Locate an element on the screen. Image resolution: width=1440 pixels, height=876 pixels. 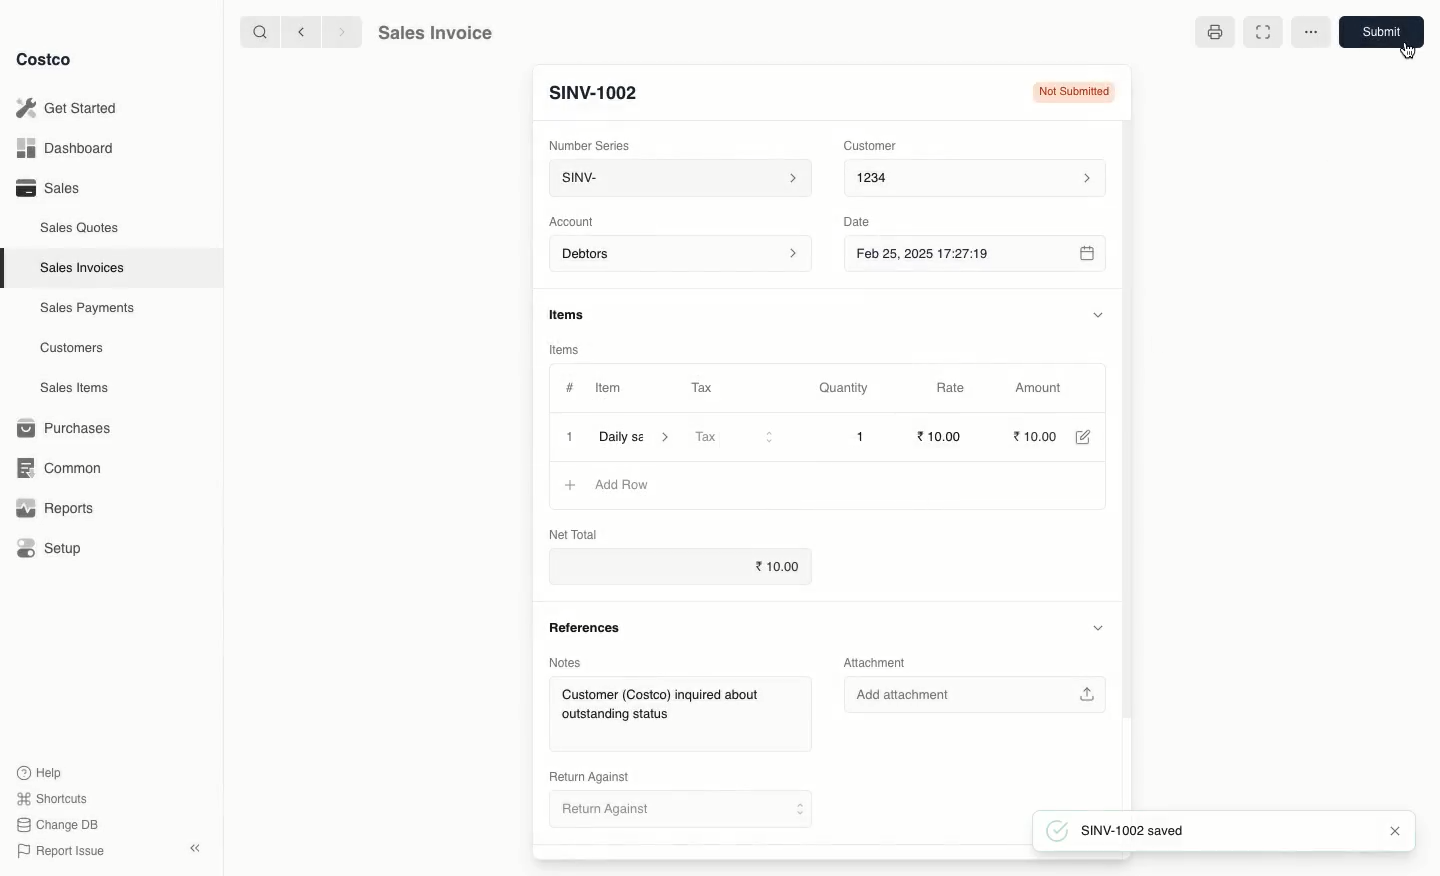
Help is located at coordinates (43, 772).